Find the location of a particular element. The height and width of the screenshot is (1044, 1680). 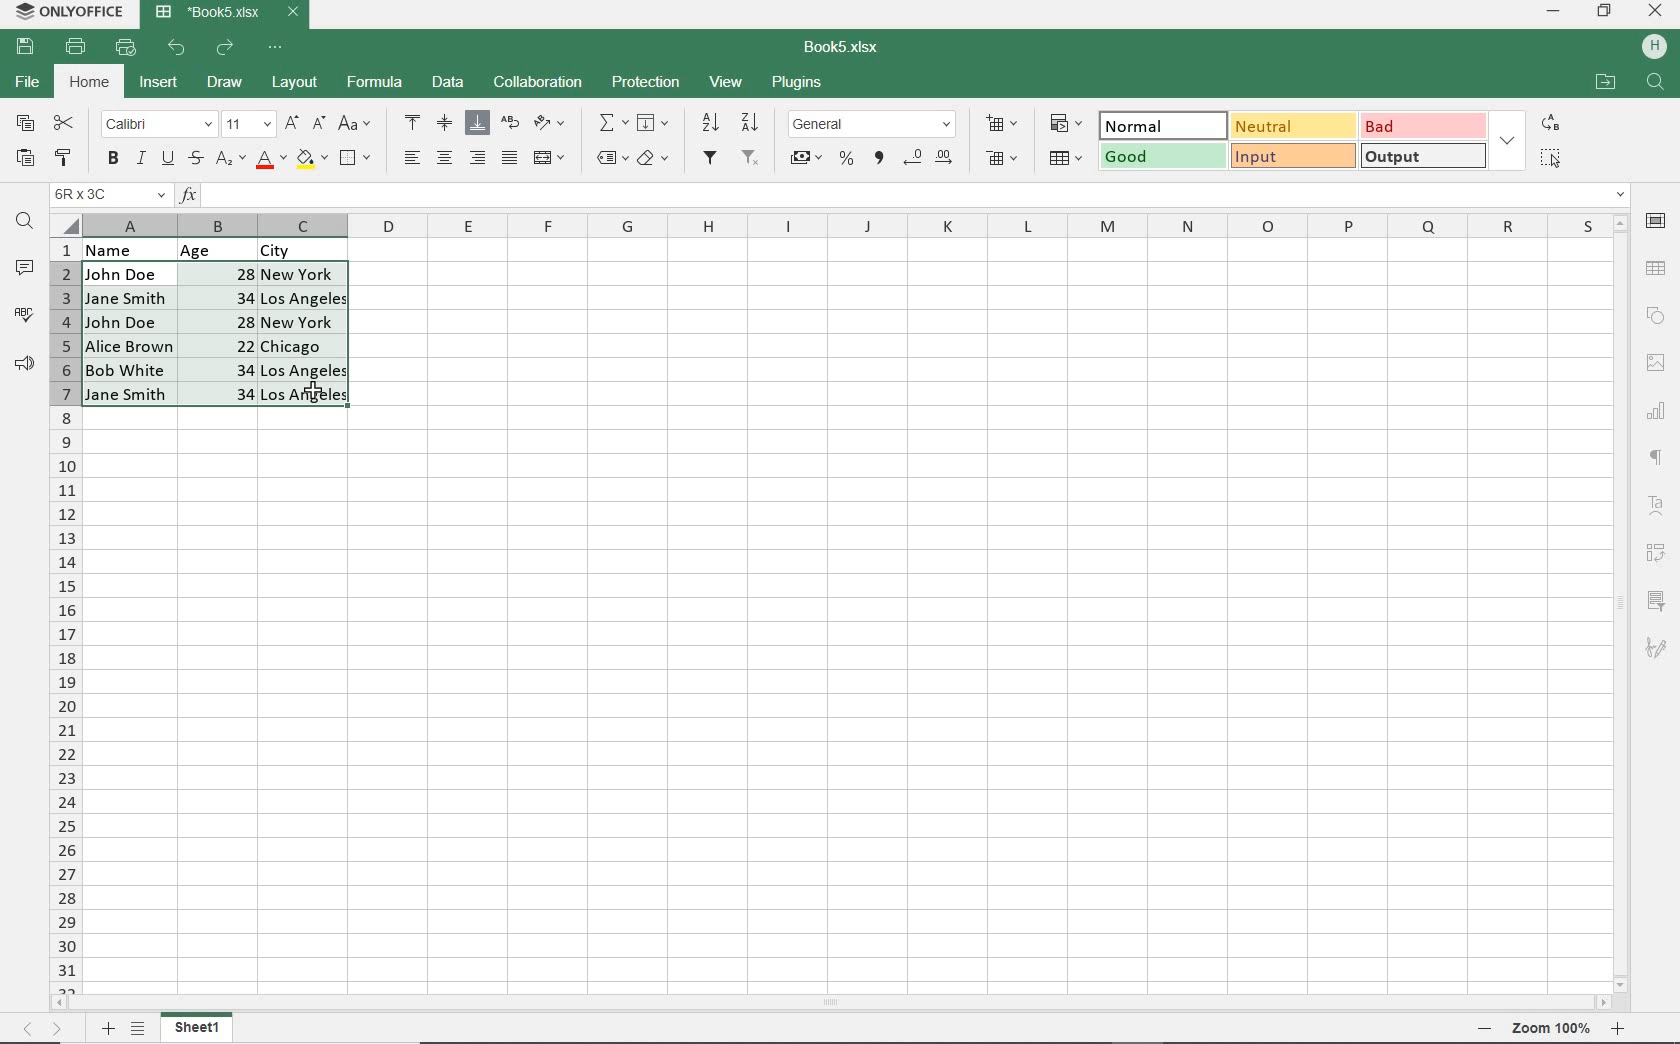

INPUT FUNCTION is located at coordinates (904, 195).